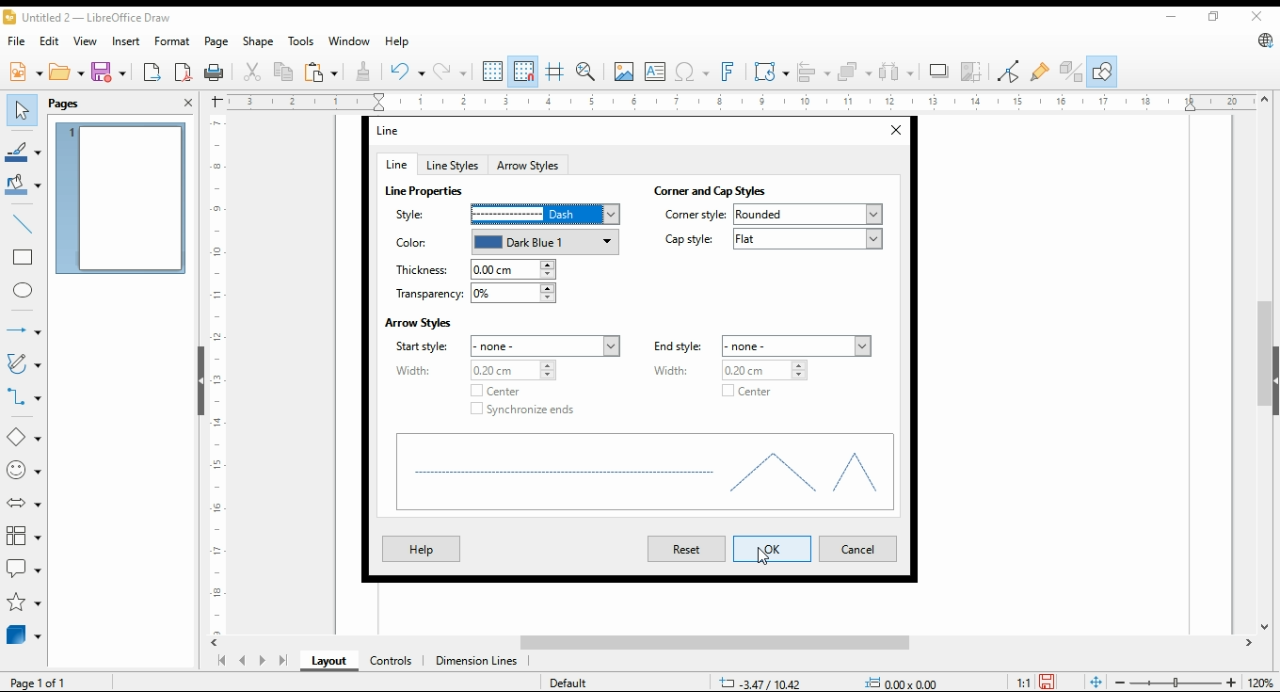  I want to click on checkbox: center, so click(743, 393).